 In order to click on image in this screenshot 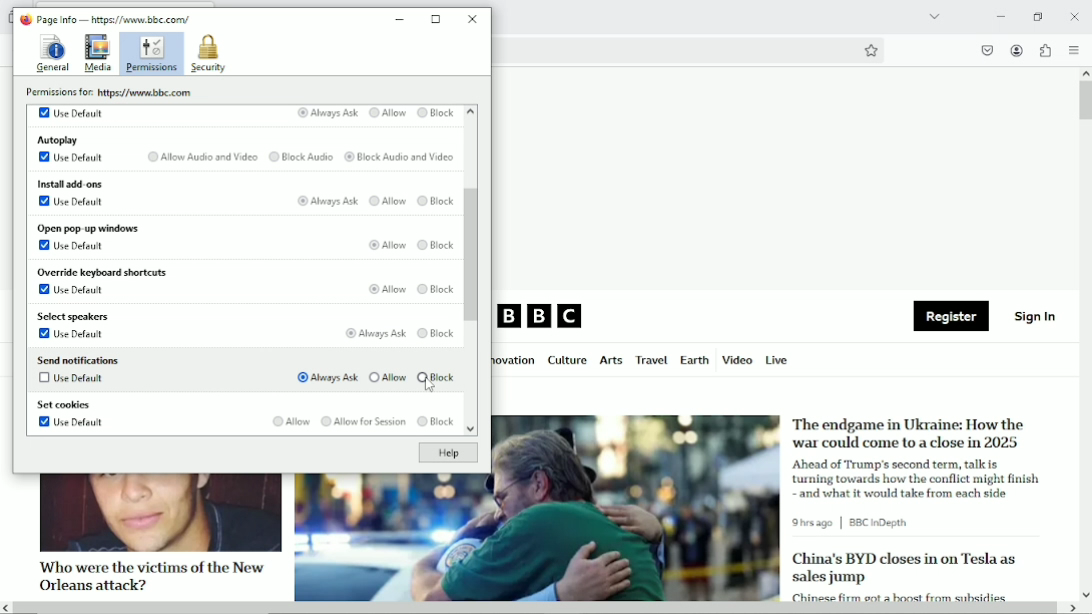, I will do `click(159, 513)`.